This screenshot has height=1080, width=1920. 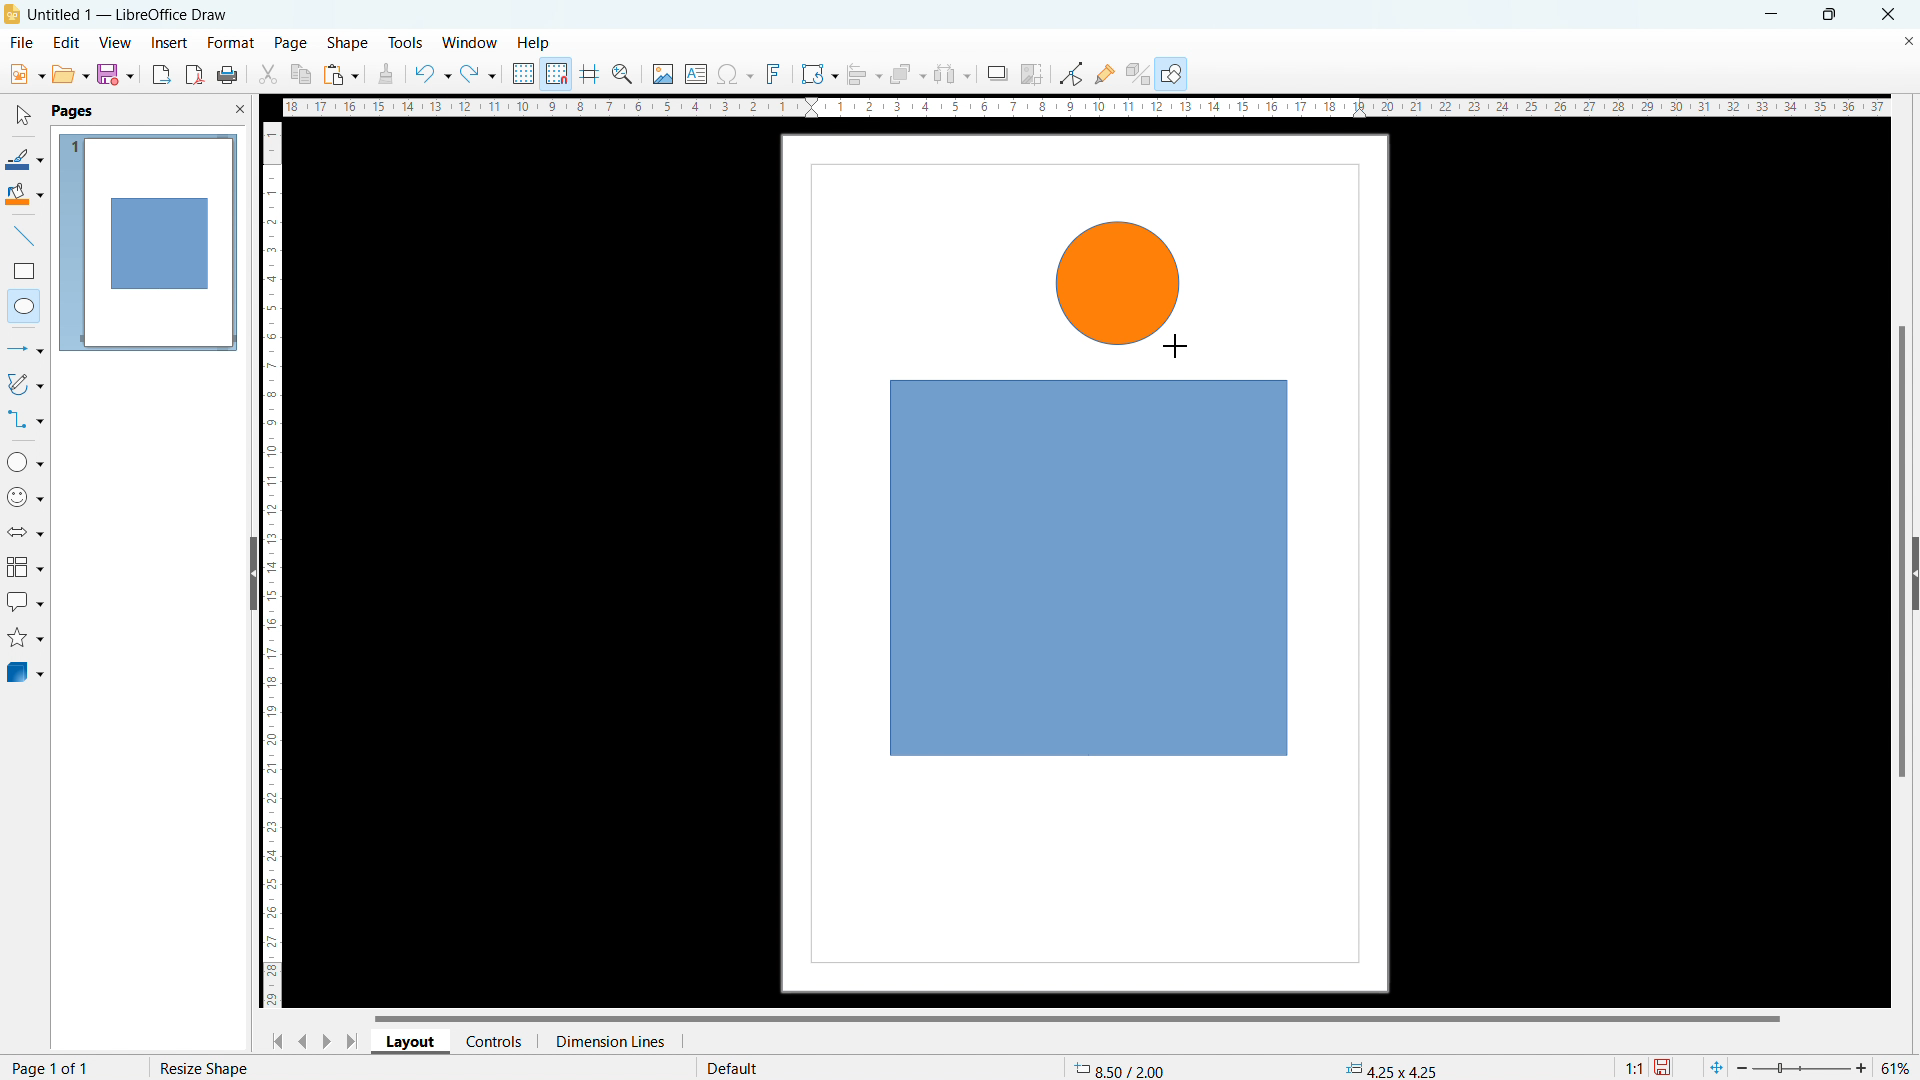 I want to click on cursoe, so click(x=1175, y=345).